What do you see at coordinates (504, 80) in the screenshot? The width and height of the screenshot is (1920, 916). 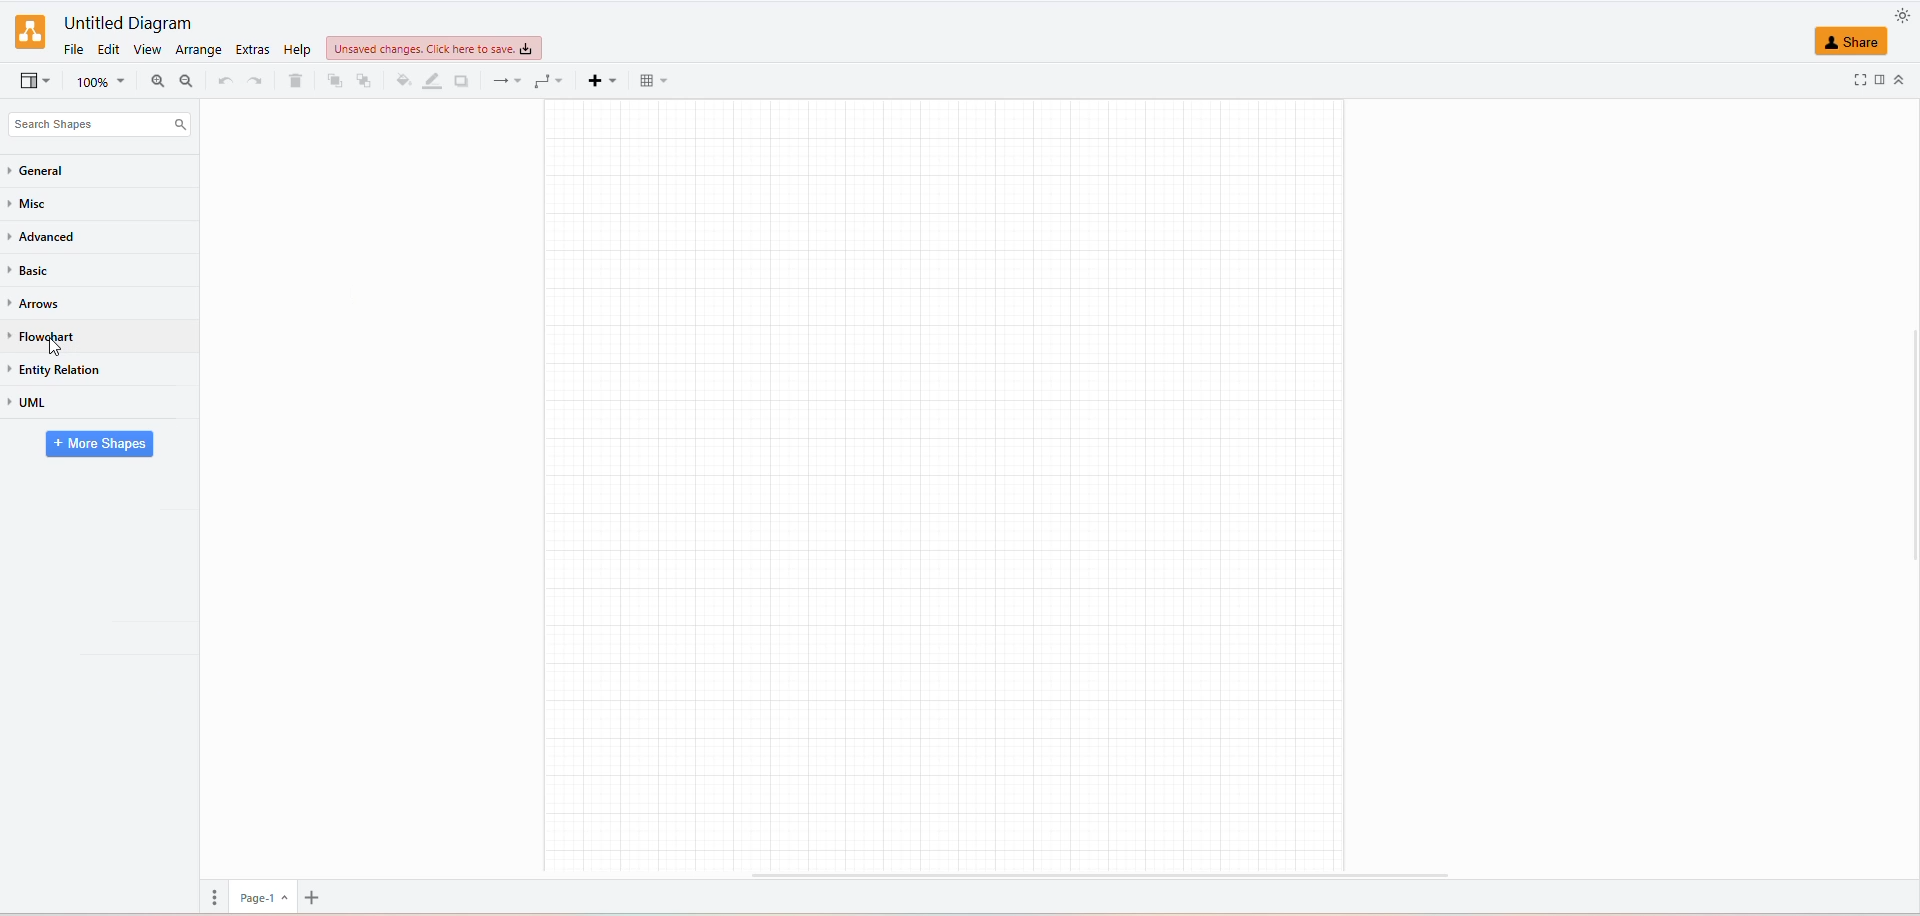 I see `CONNECTIONS` at bounding box center [504, 80].